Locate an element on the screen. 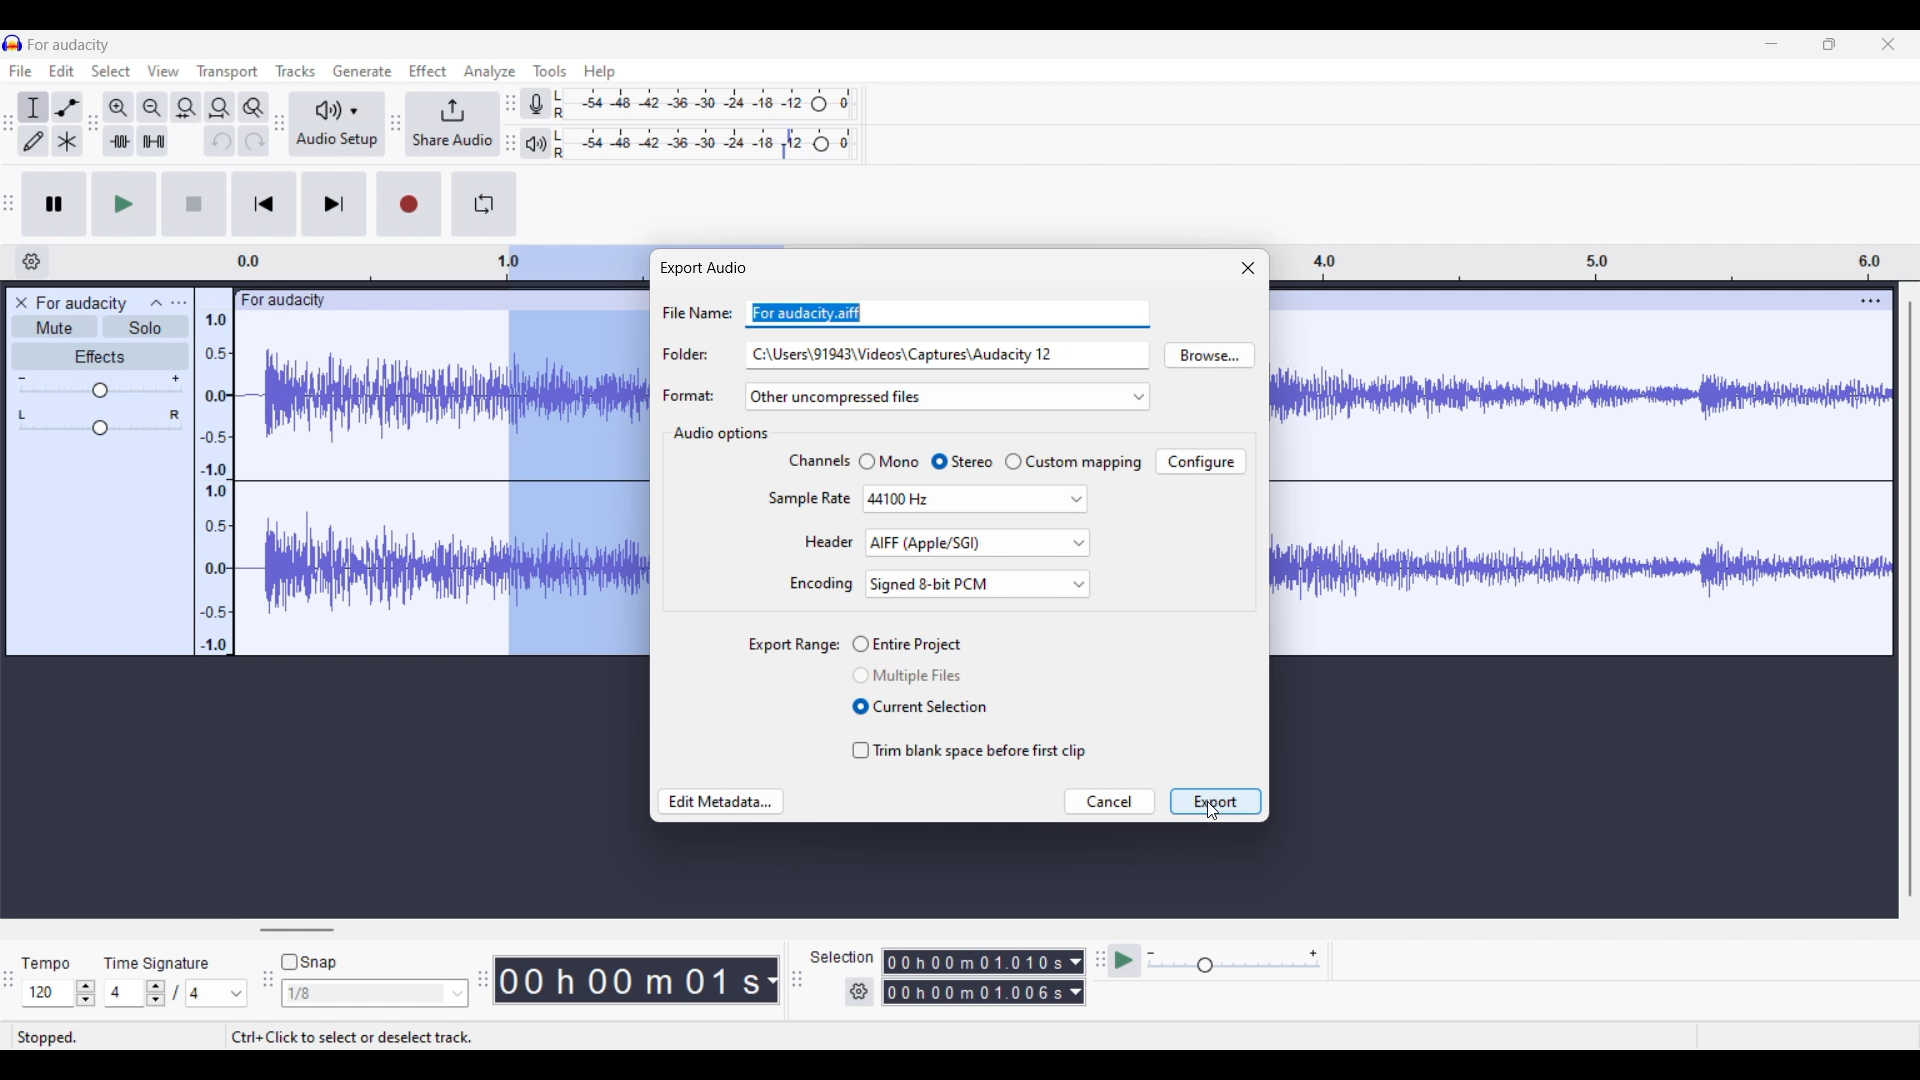 This screenshot has height=1080, width=1920. Open menu is located at coordinates (179, 303).